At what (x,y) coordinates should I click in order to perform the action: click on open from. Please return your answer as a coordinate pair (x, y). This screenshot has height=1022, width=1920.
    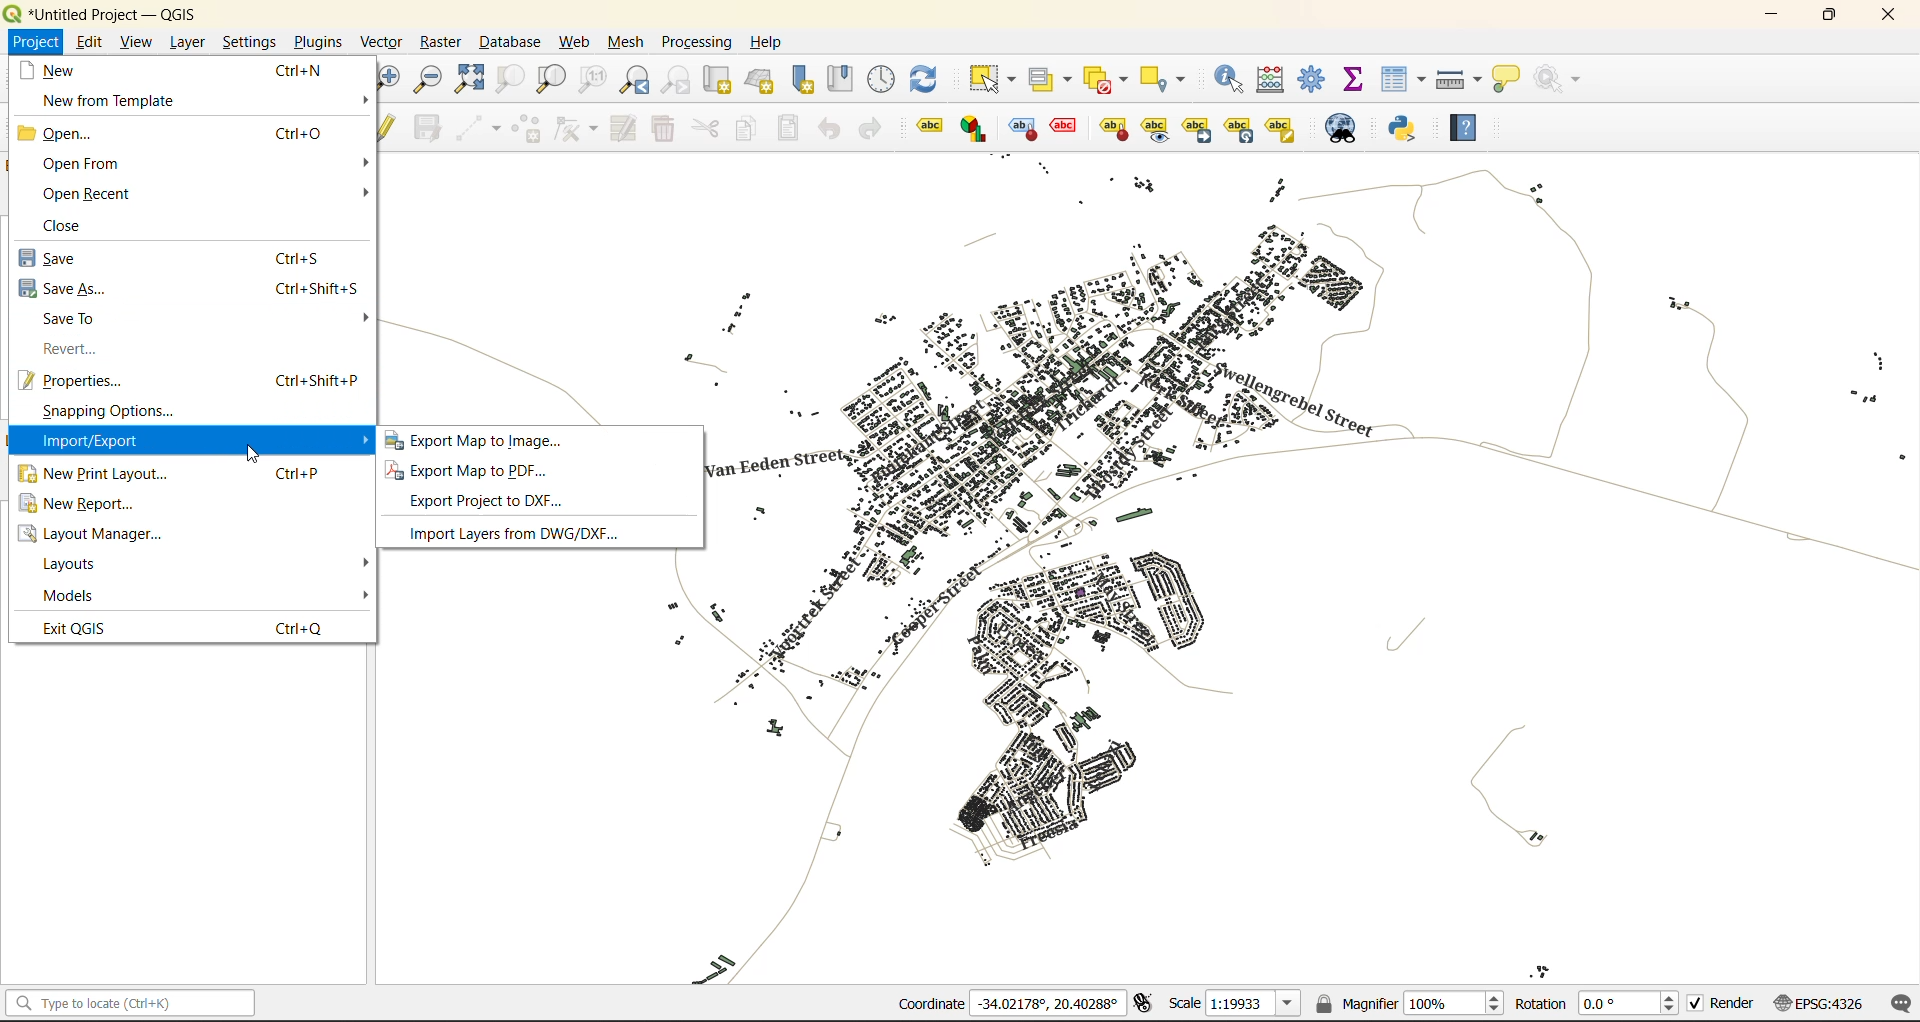
    Looking at the image, I should click on (80, 162).